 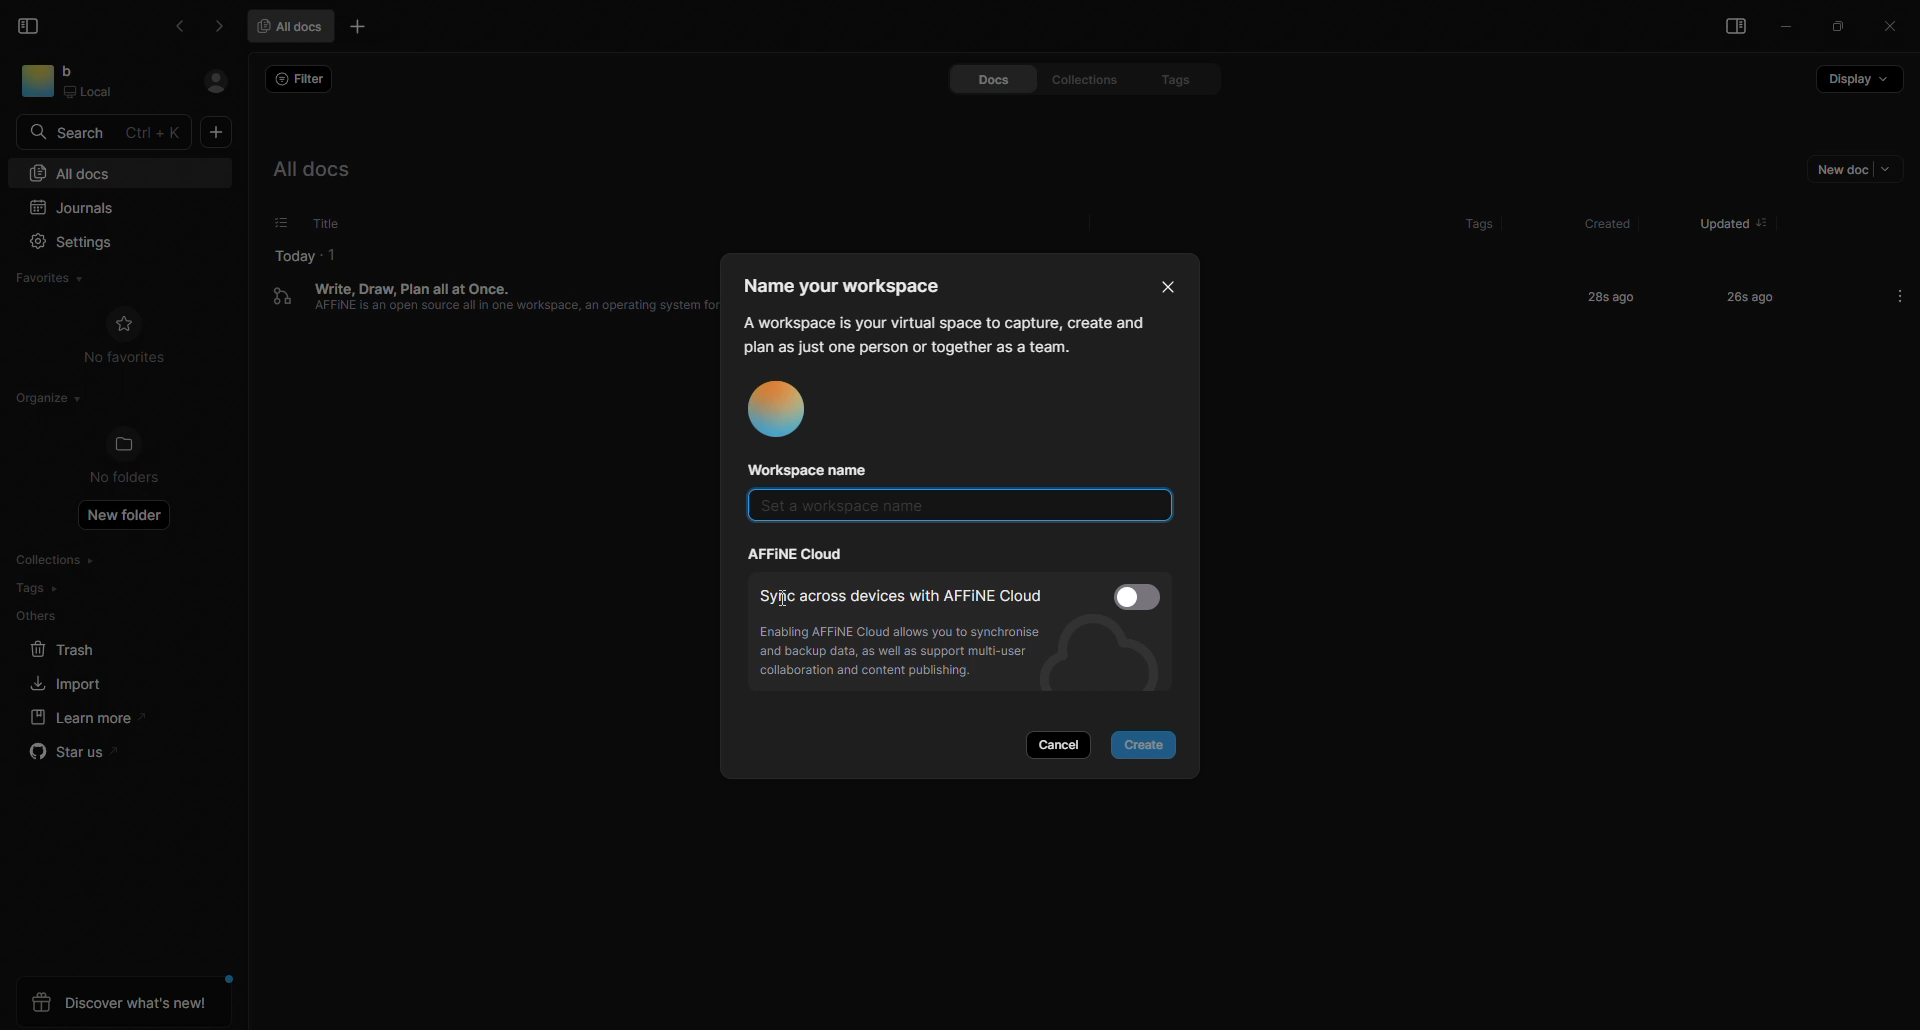 I want to click on info, so click(x=912, y=655).